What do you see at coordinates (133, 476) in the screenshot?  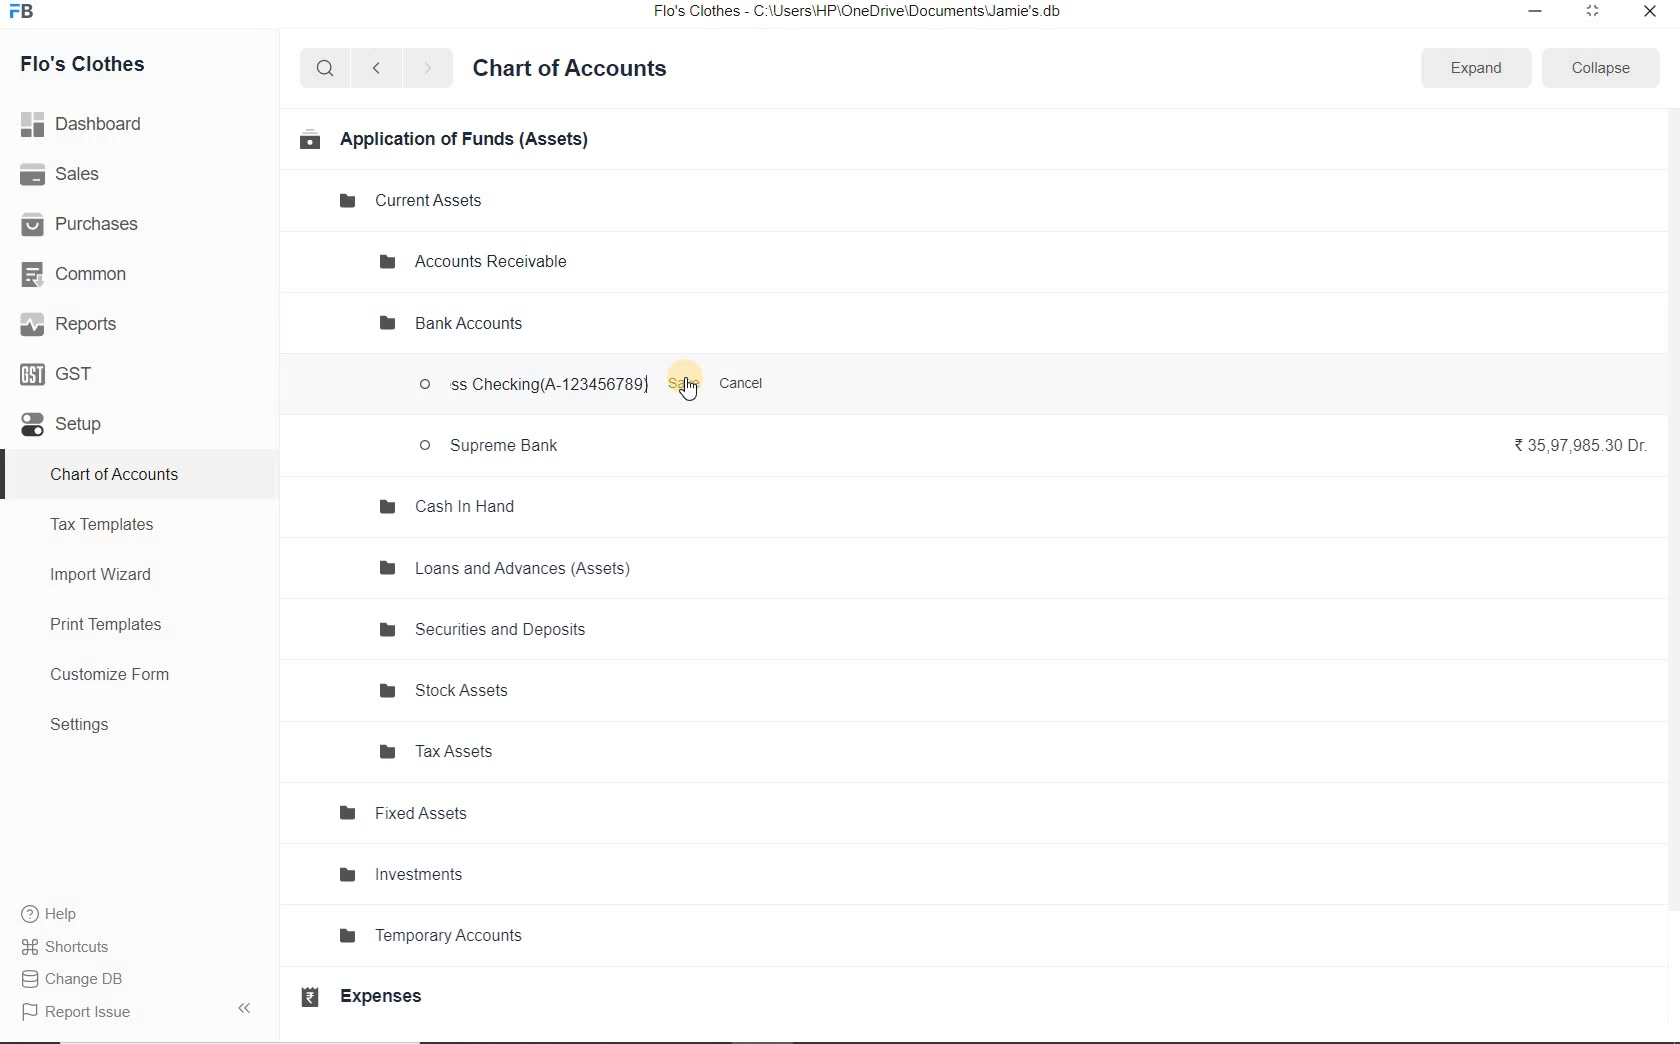 I see `chart of Accounts` at bounding box center [133, 476].